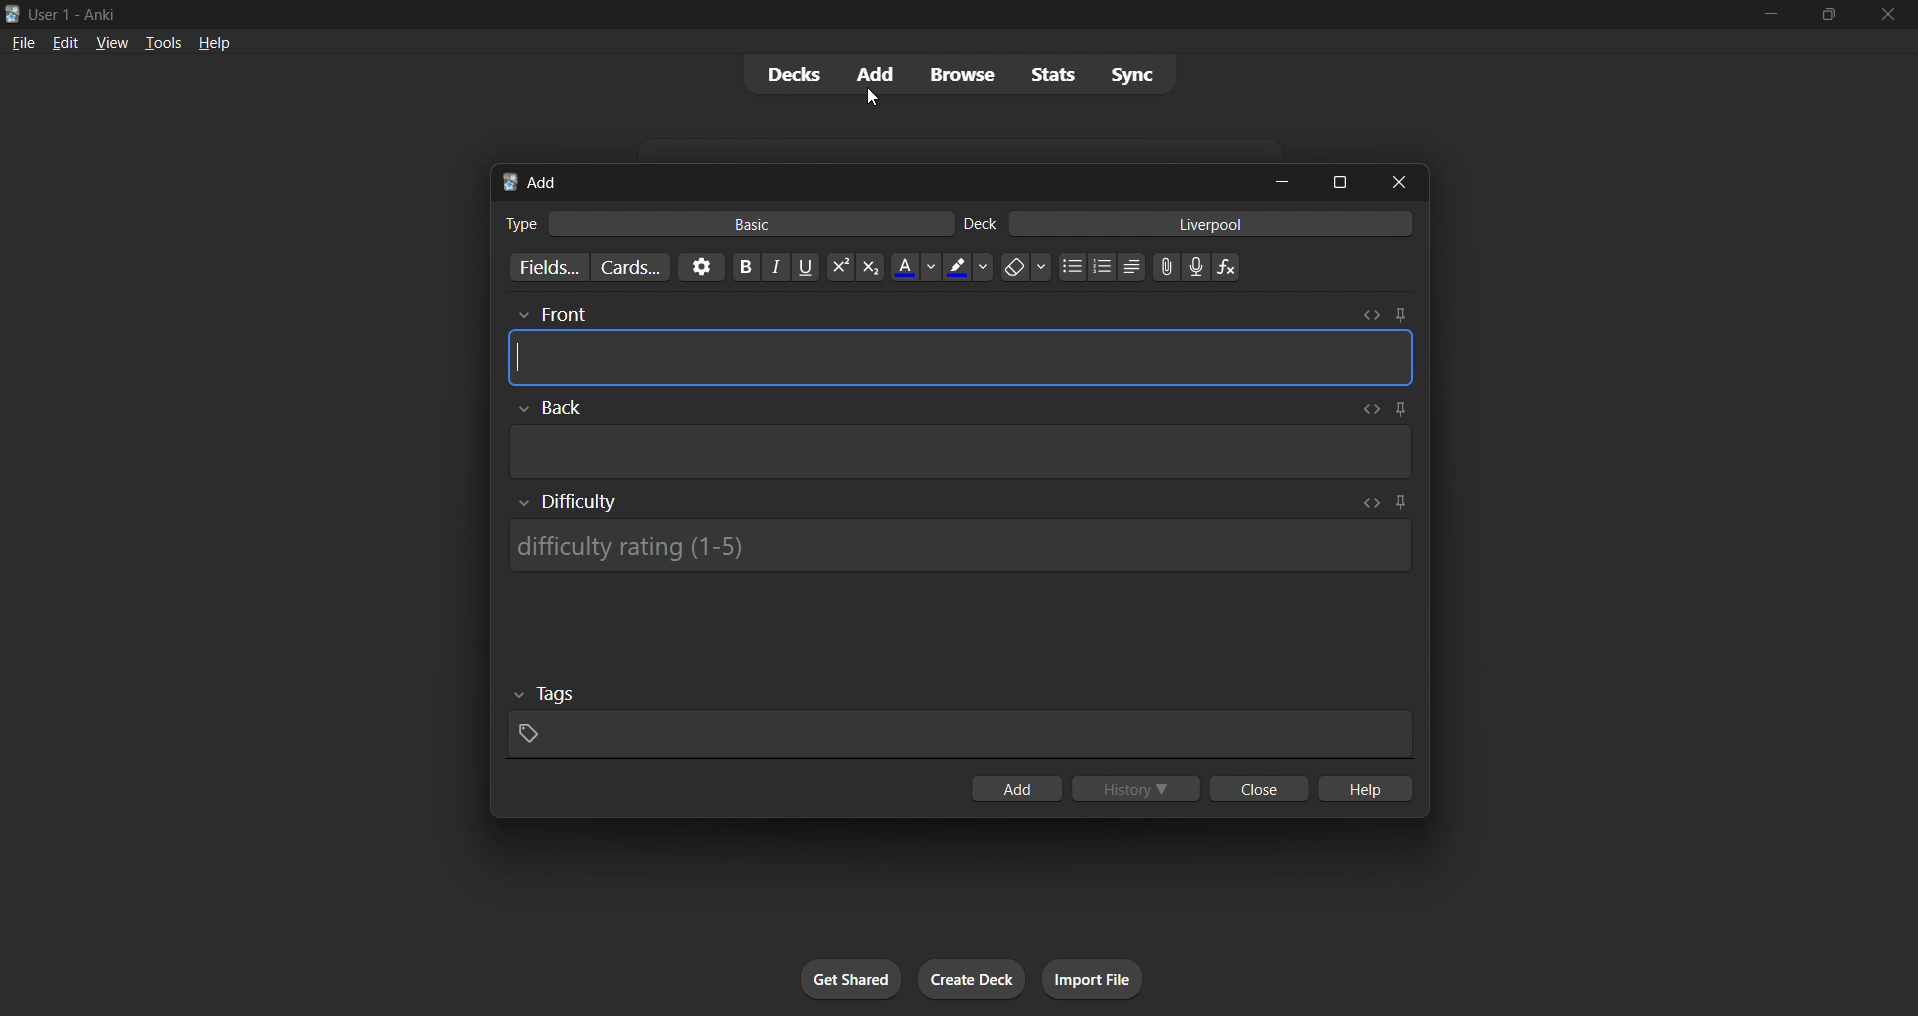  What do you see at coordinates (217, 41) in the screenshot?
I see `help` at bounding box center [217, 41].